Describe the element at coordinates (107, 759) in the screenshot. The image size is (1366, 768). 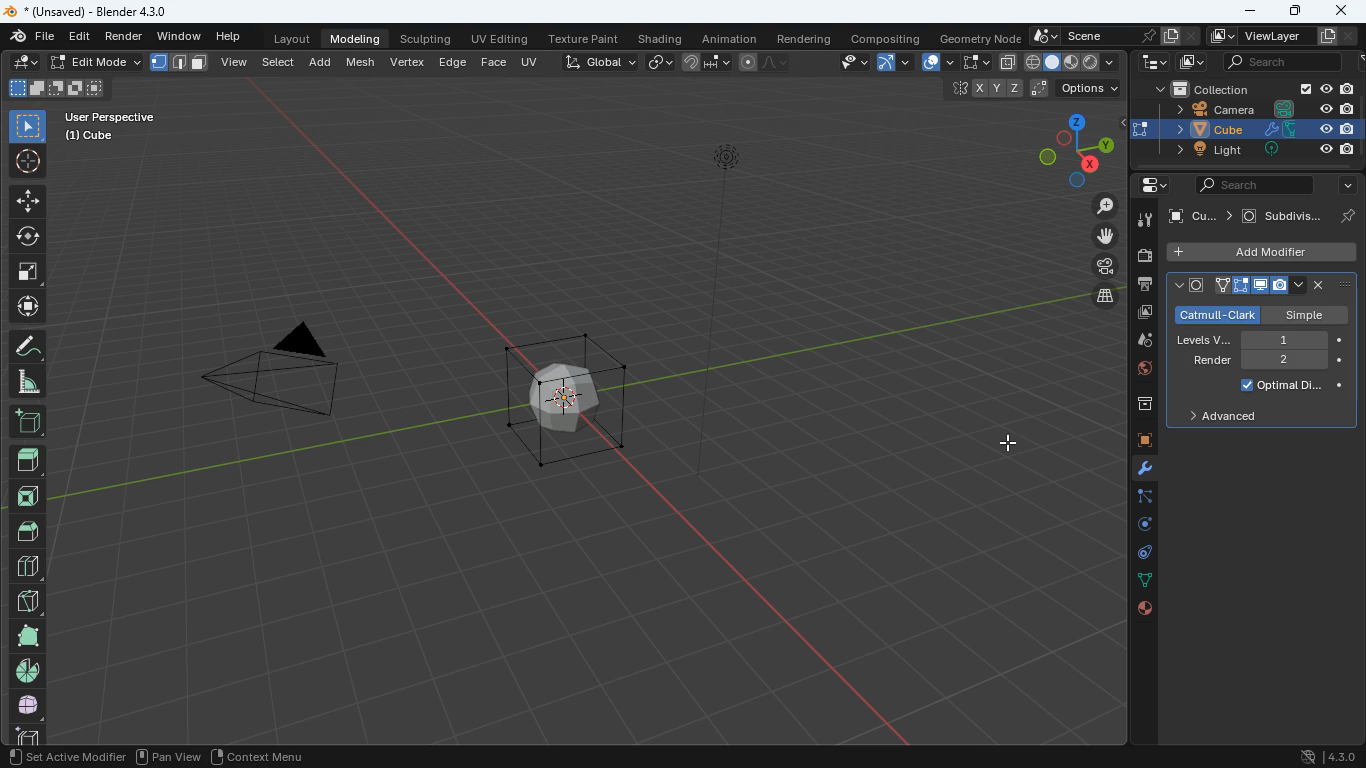
I see `region` at that location.